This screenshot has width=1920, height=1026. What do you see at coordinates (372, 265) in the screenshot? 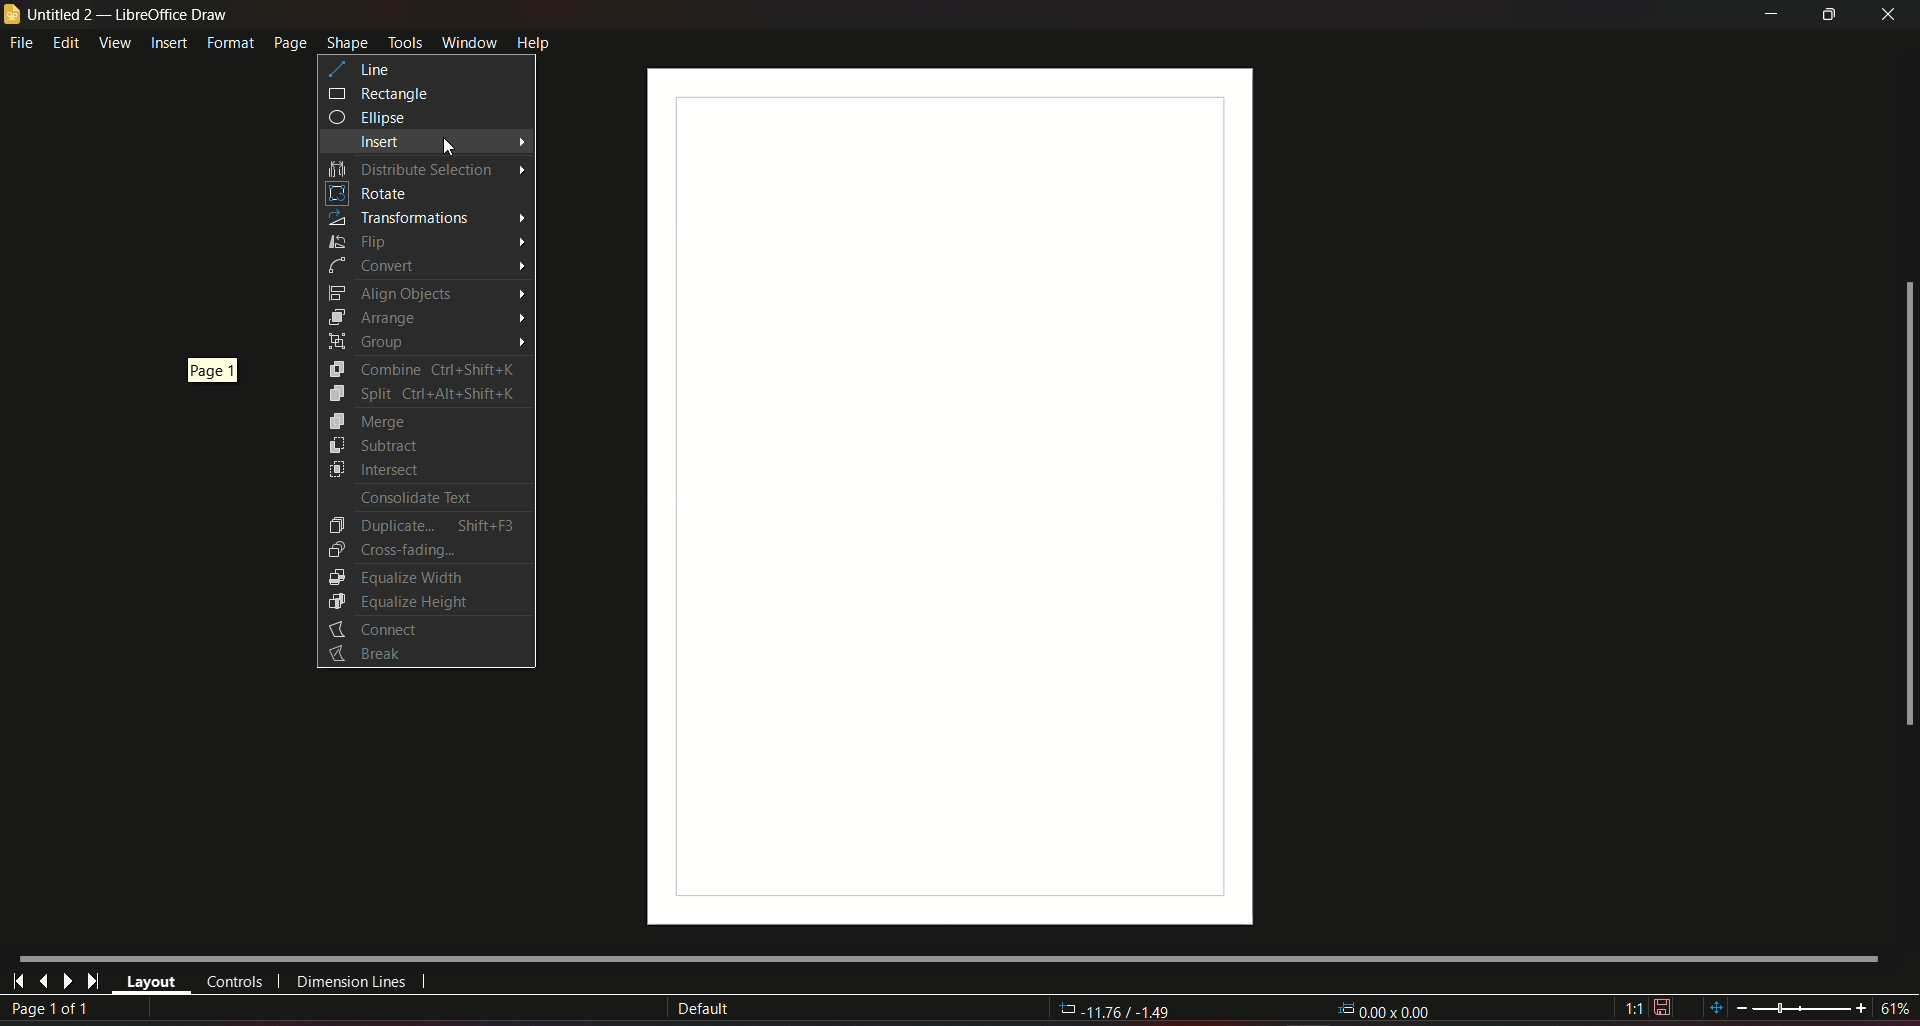
I see `Convert` at bounding box center [372, 265].